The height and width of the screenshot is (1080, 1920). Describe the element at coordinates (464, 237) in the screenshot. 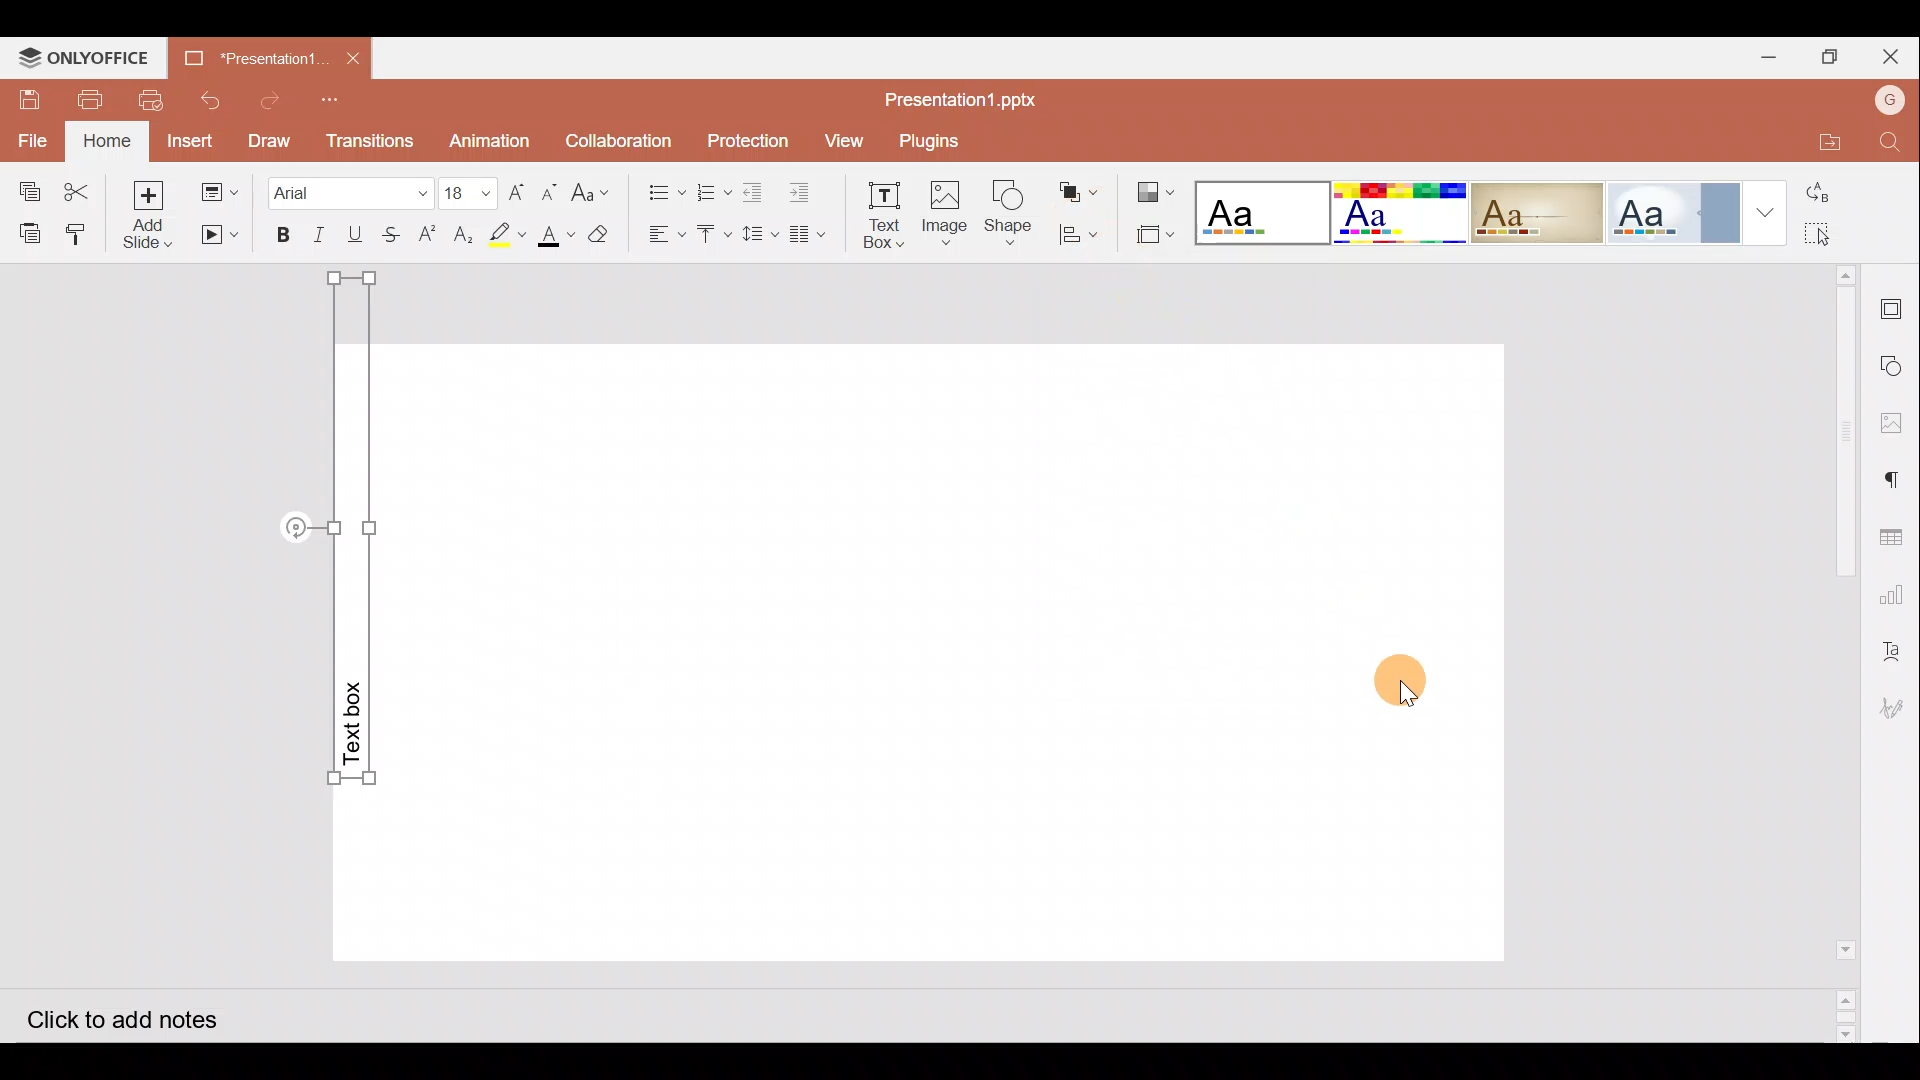

I see `Subscript` at that location.